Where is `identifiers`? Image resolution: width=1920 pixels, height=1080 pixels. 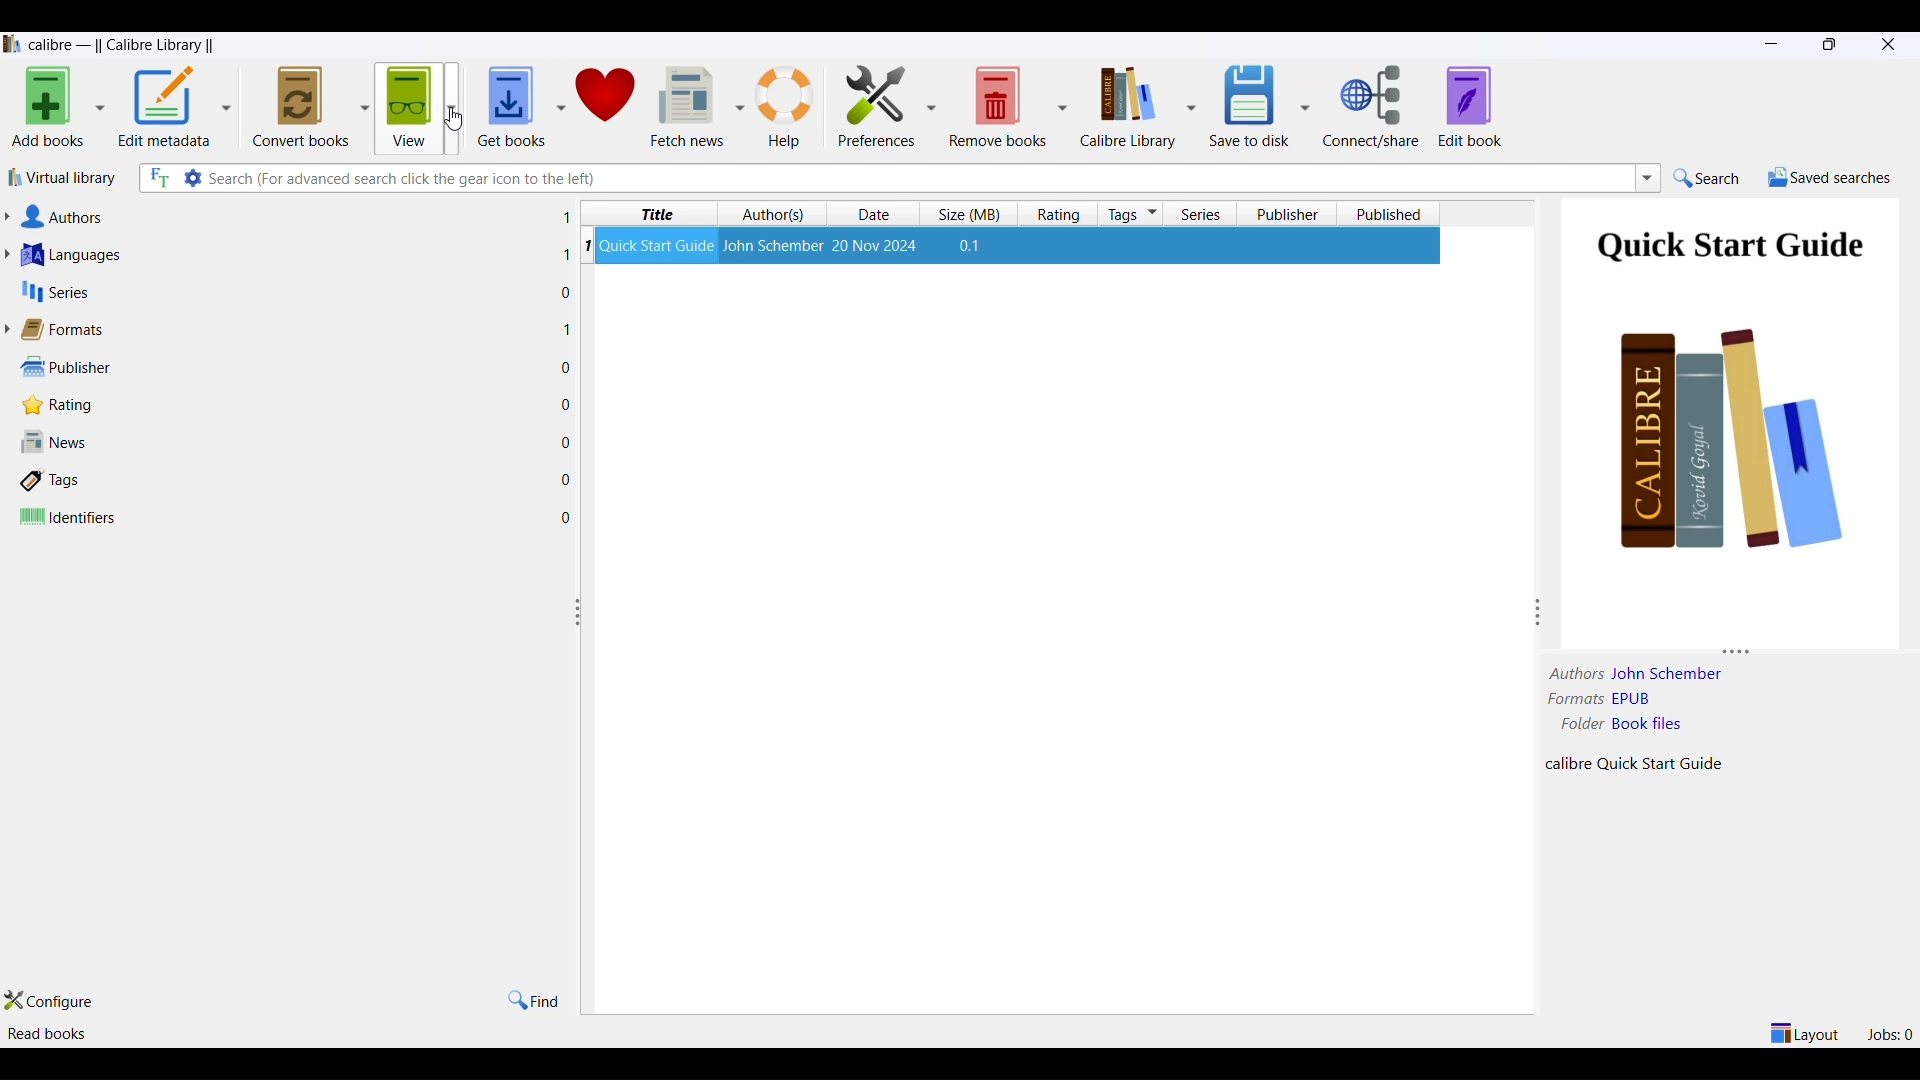 identifiers is located at coordinates (302, 516).